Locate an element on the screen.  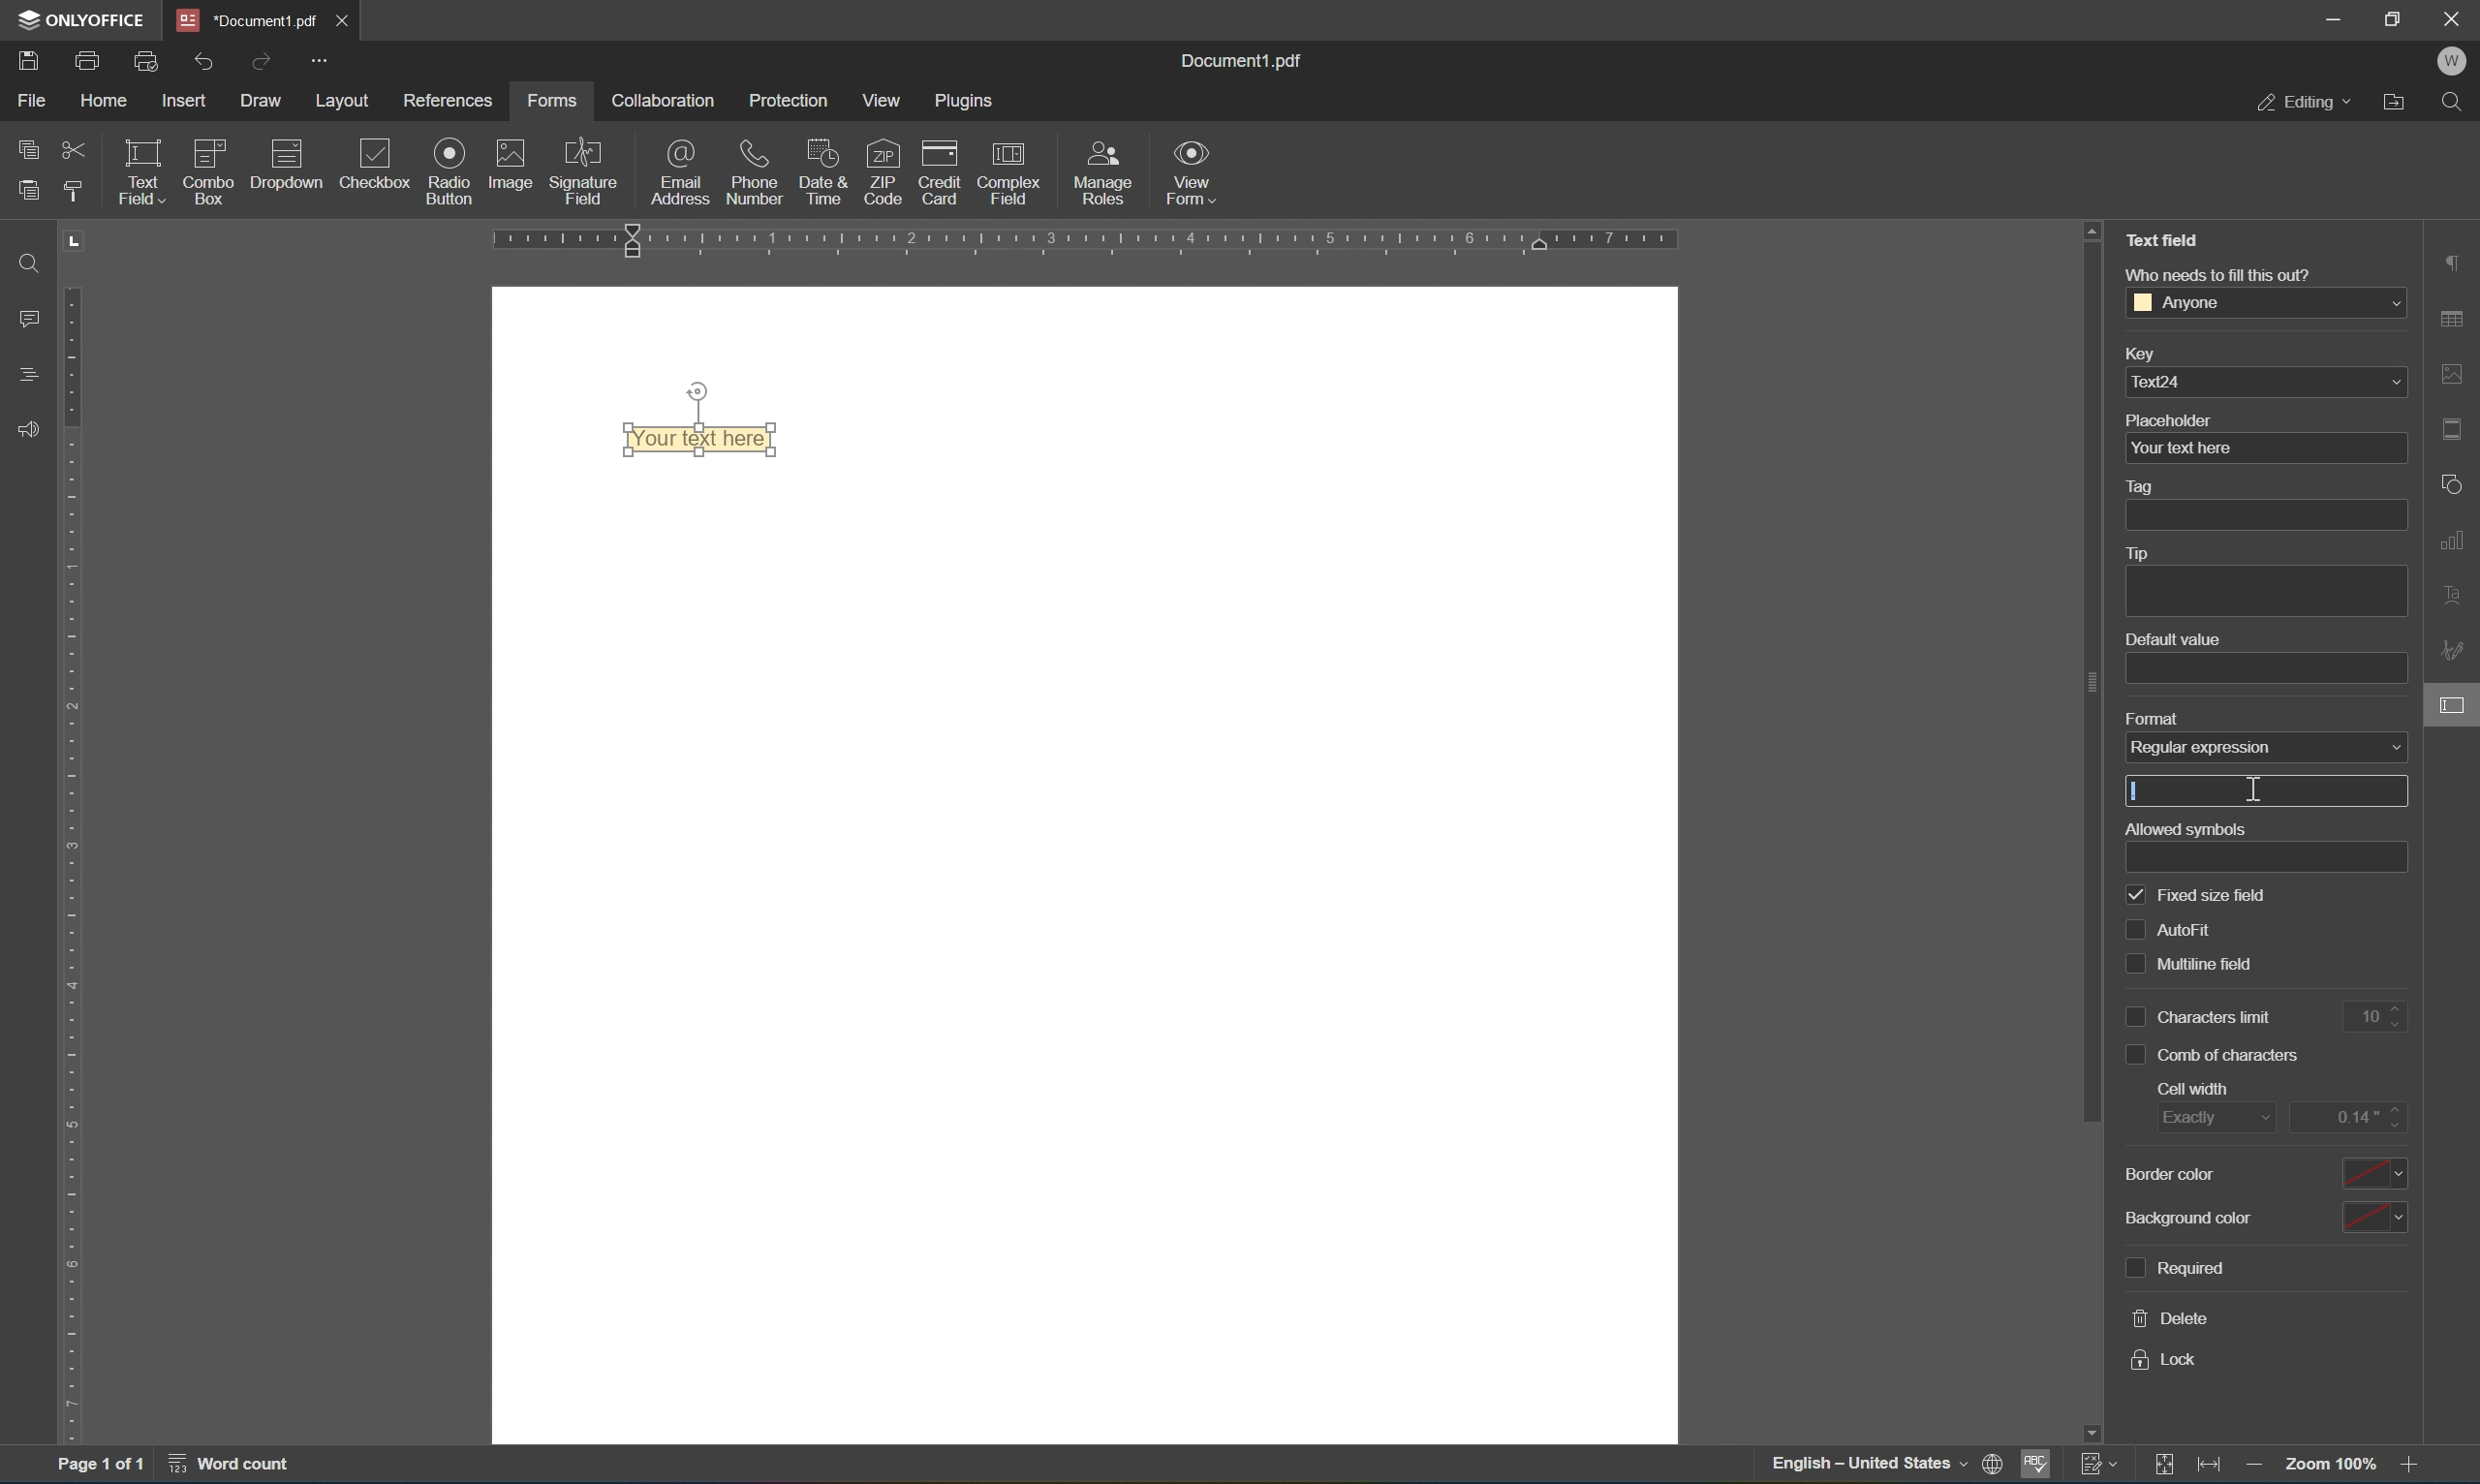
who needs to fill this out? is located at coordinates (2217, 274).